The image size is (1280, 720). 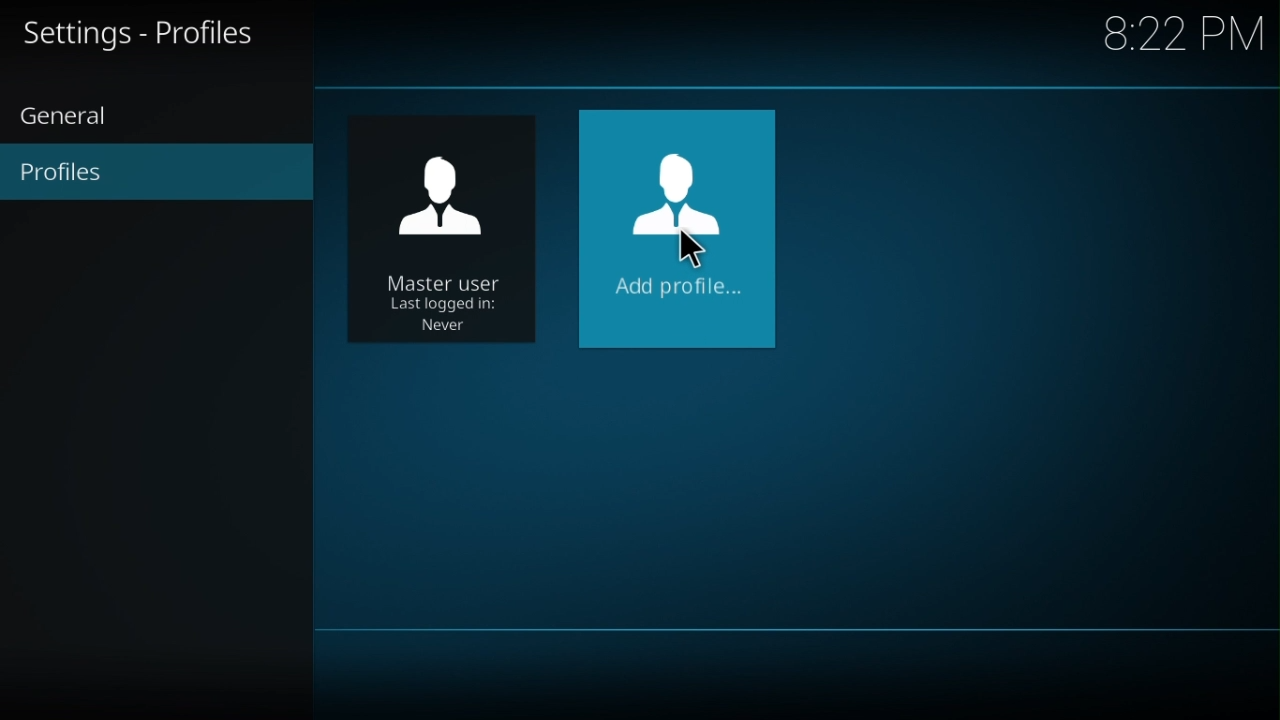 I want to click on settings- profiles, so click(x=151, y=34).